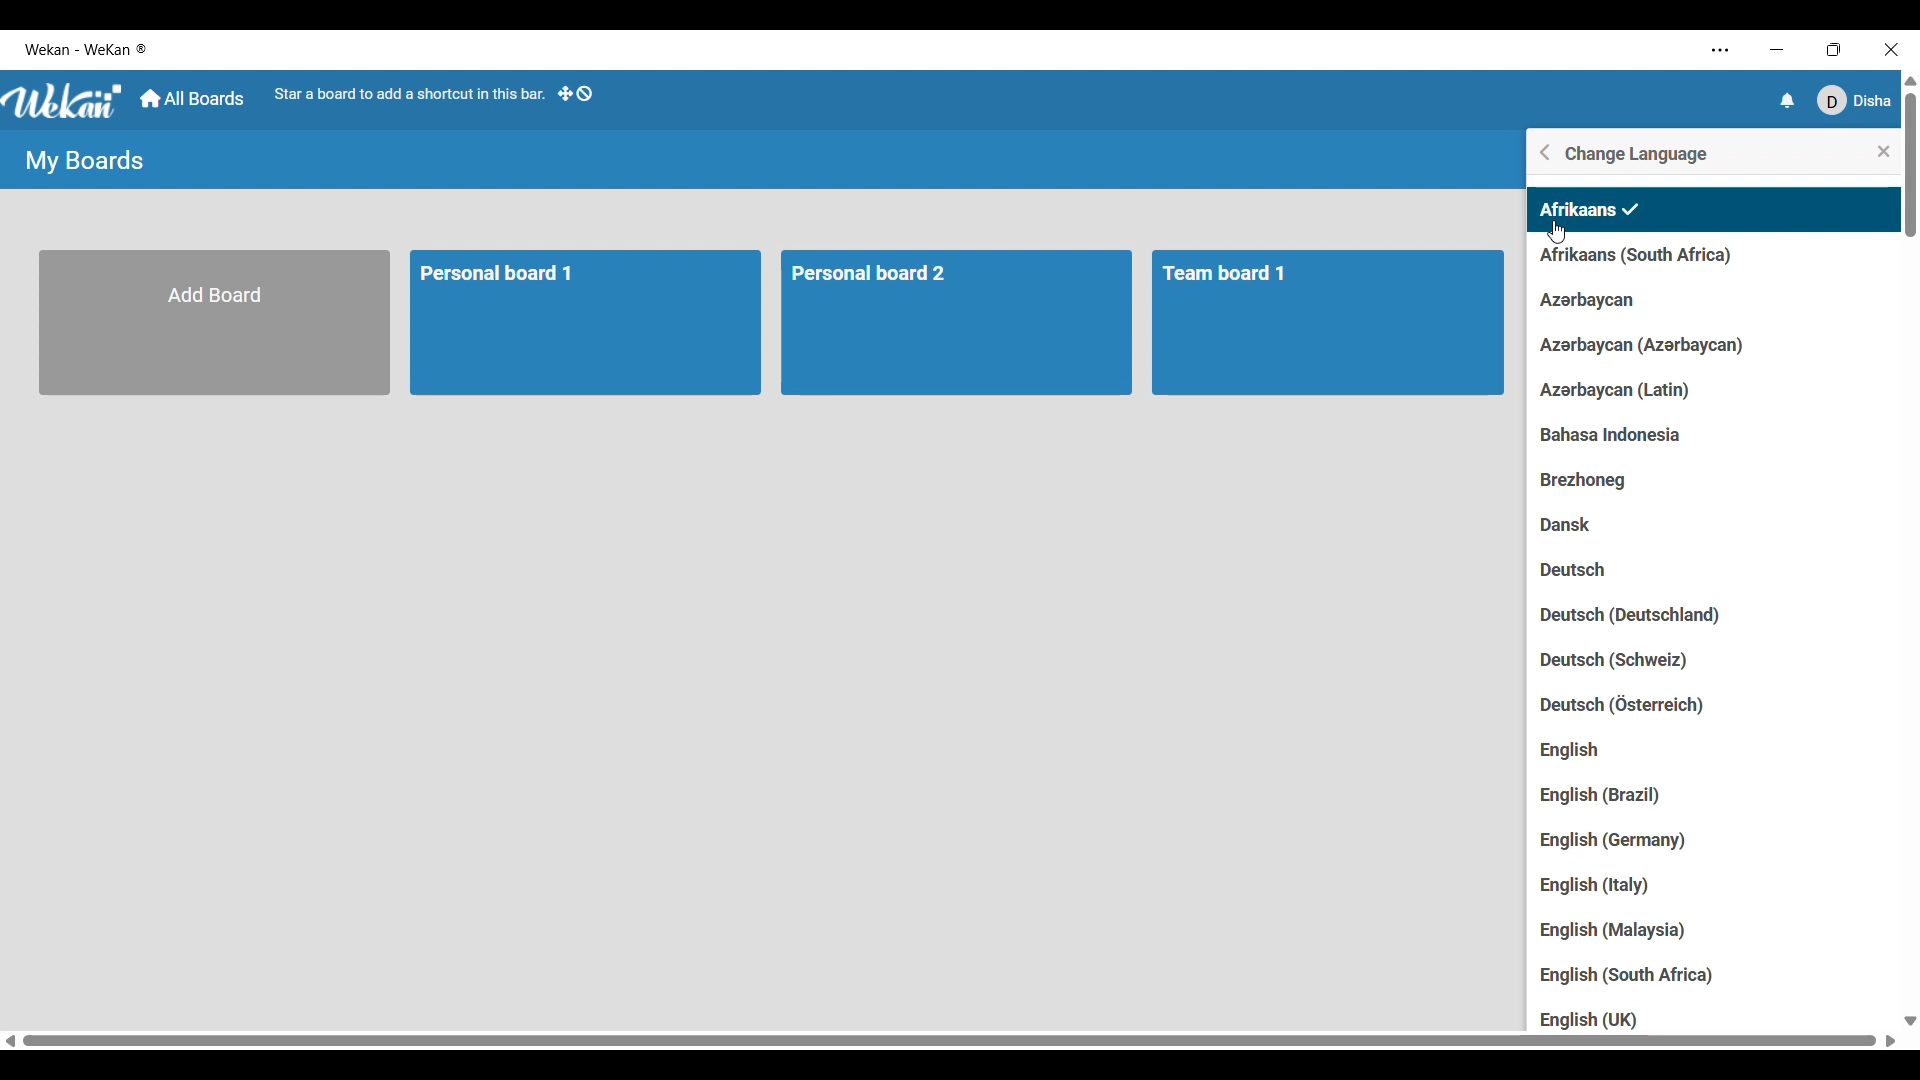 The width and height of the screenshot is (1920, 1080). I want to click on Minimize, so click(1774, 49).